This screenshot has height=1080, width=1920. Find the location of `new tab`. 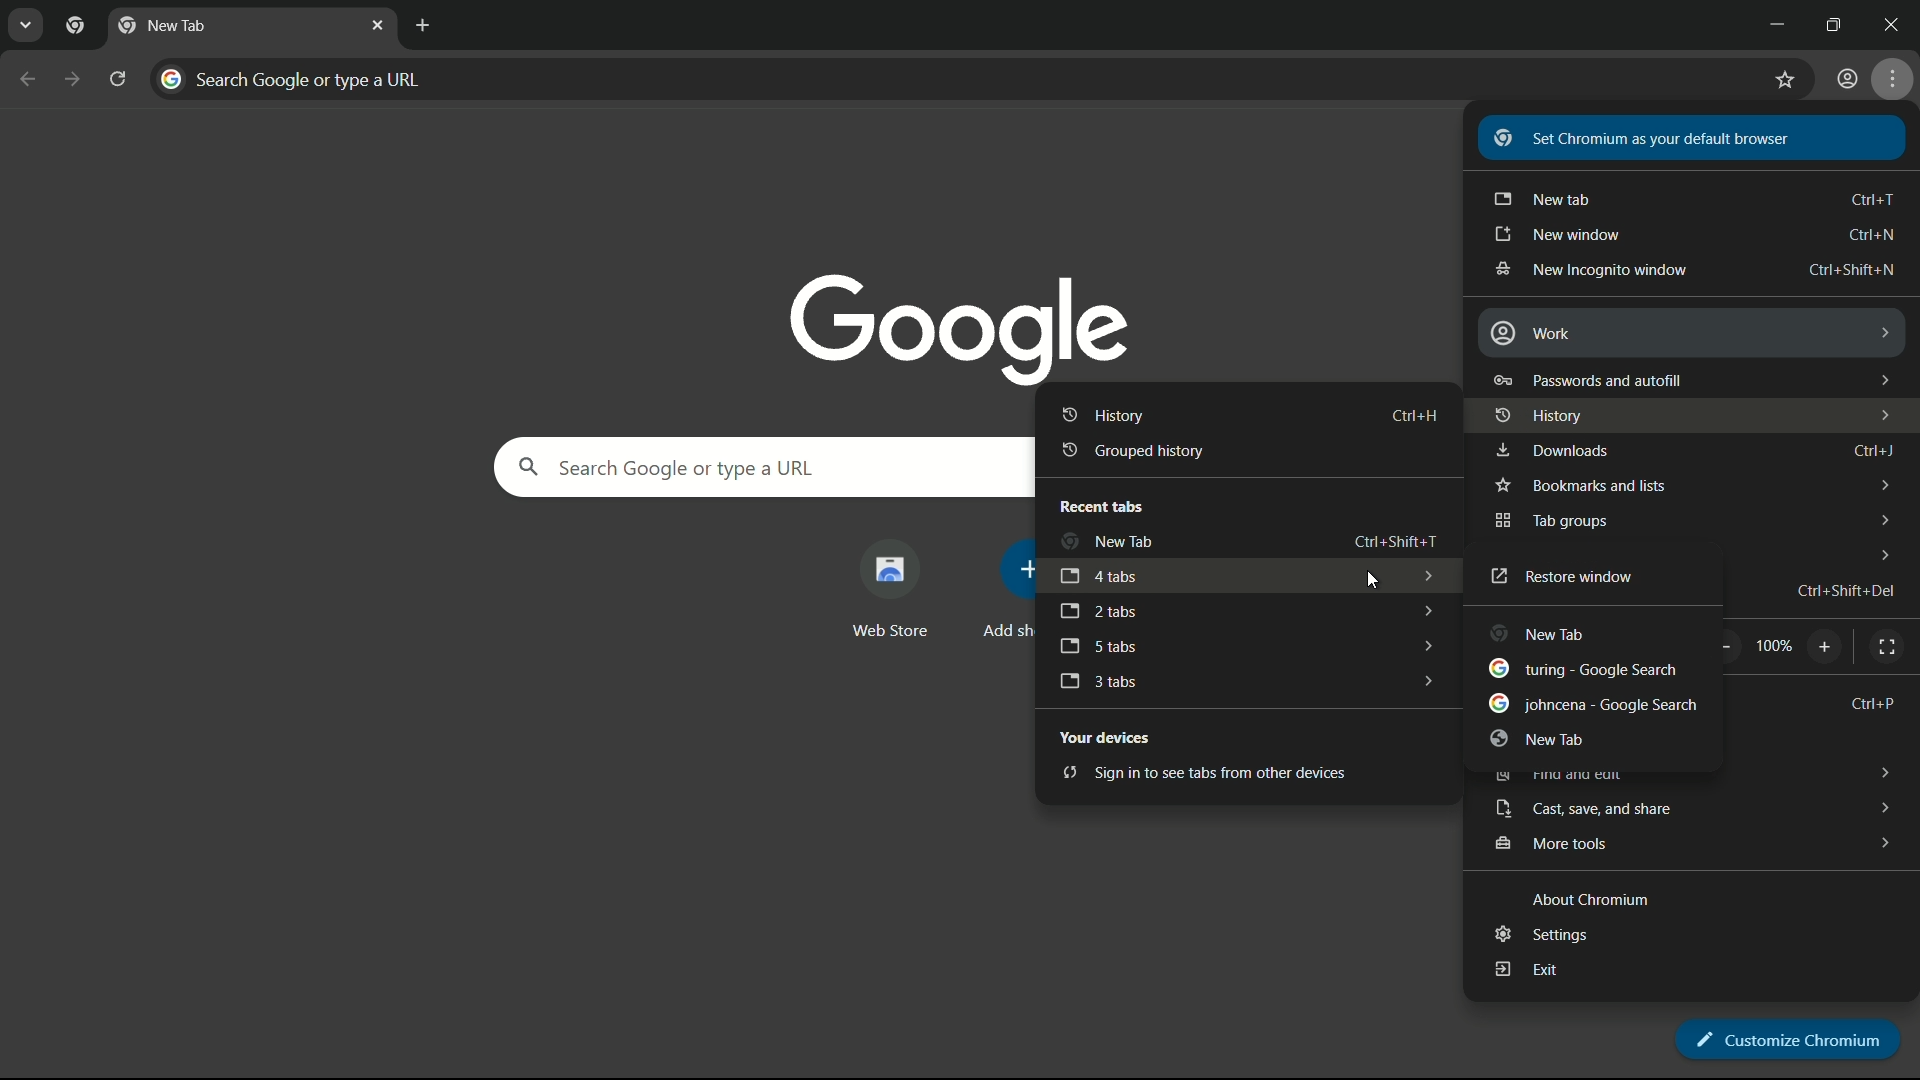

new tab is located at coordinates (1105, 542).